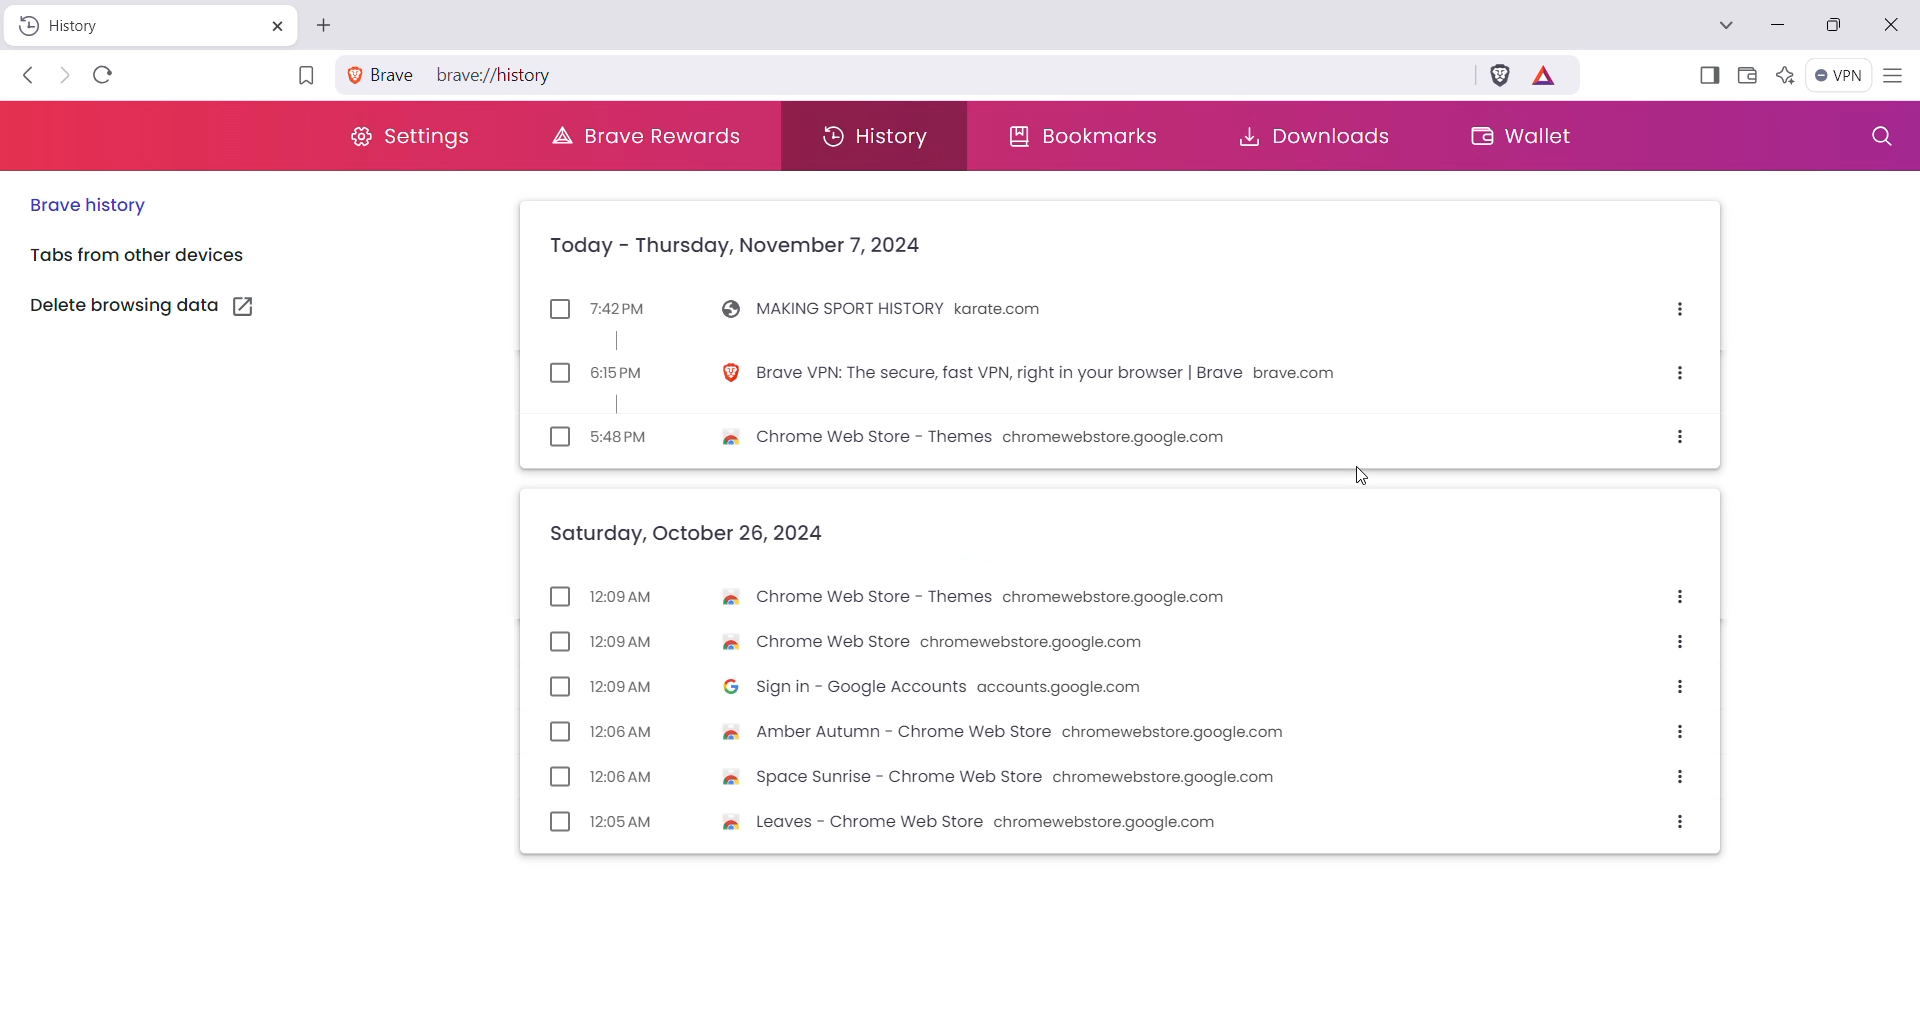 The width and height of the screenshot is (1920, 1018). What do you see at coordinates (1883, 137) in the screenshot?
I see `Search History` at bounding box center [1883, 137].